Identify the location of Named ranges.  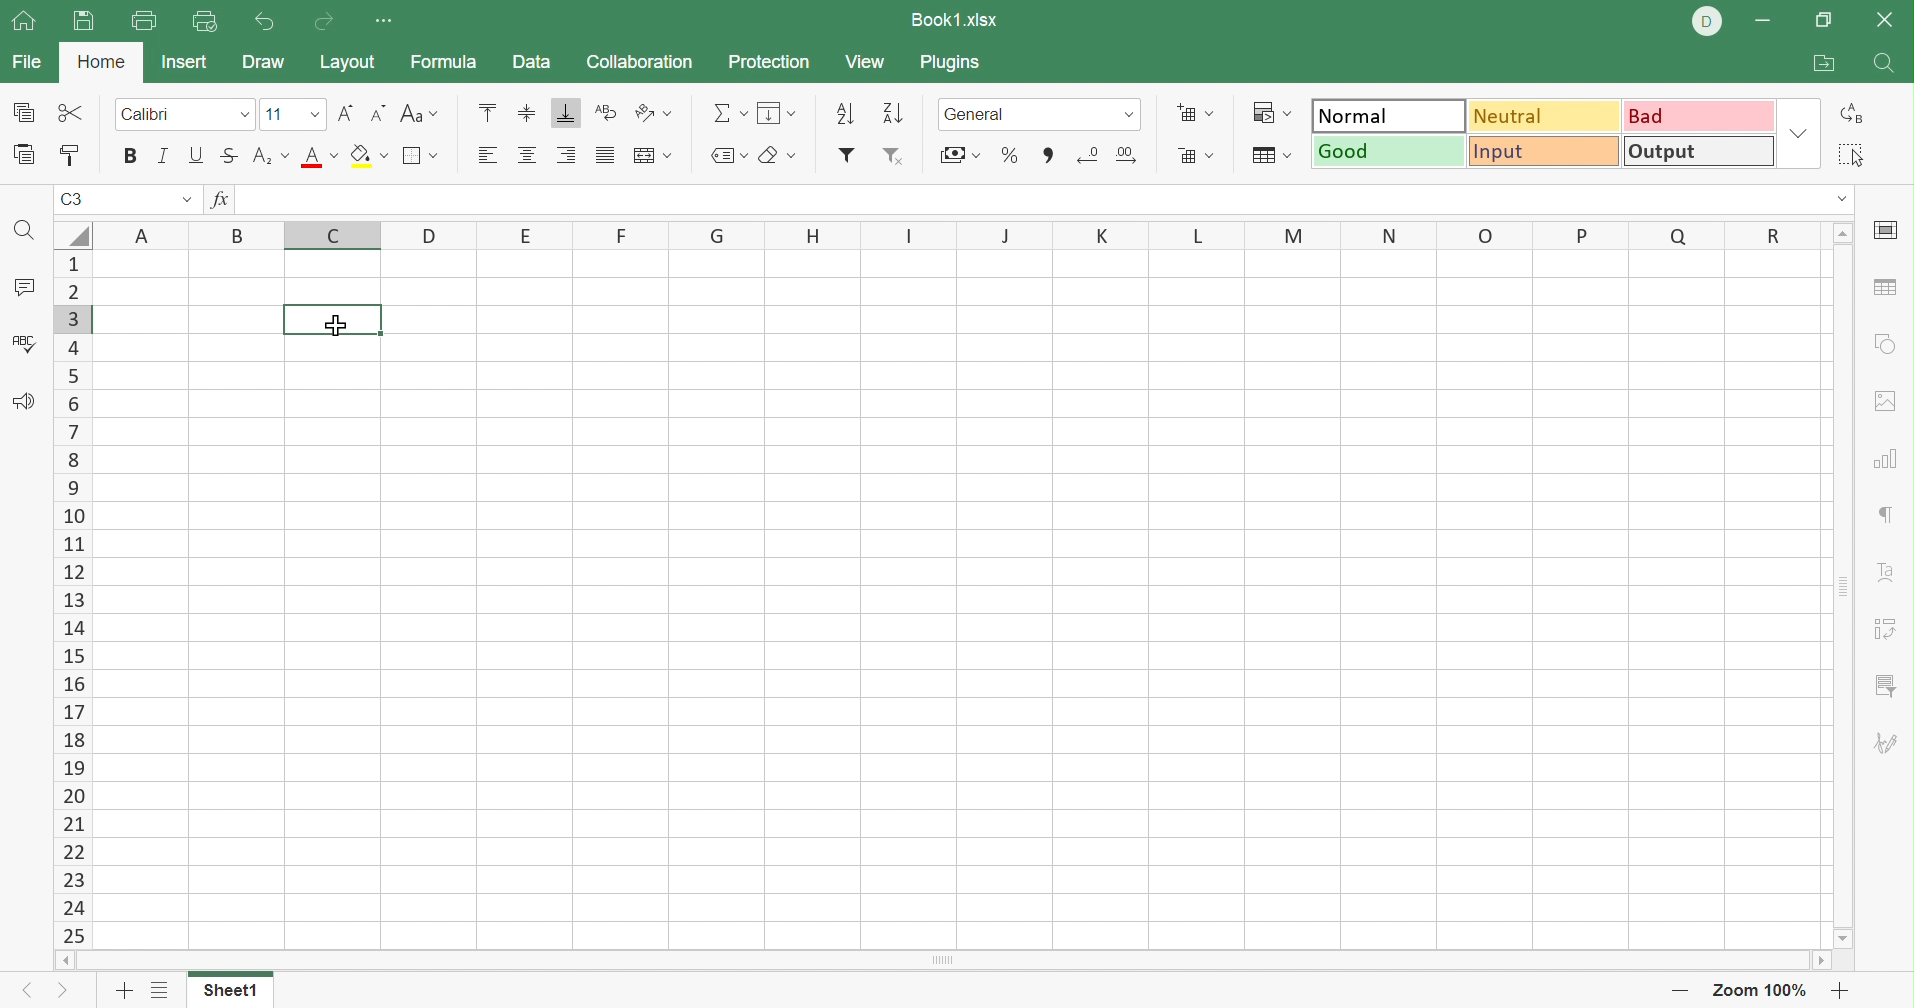
(726, 157).